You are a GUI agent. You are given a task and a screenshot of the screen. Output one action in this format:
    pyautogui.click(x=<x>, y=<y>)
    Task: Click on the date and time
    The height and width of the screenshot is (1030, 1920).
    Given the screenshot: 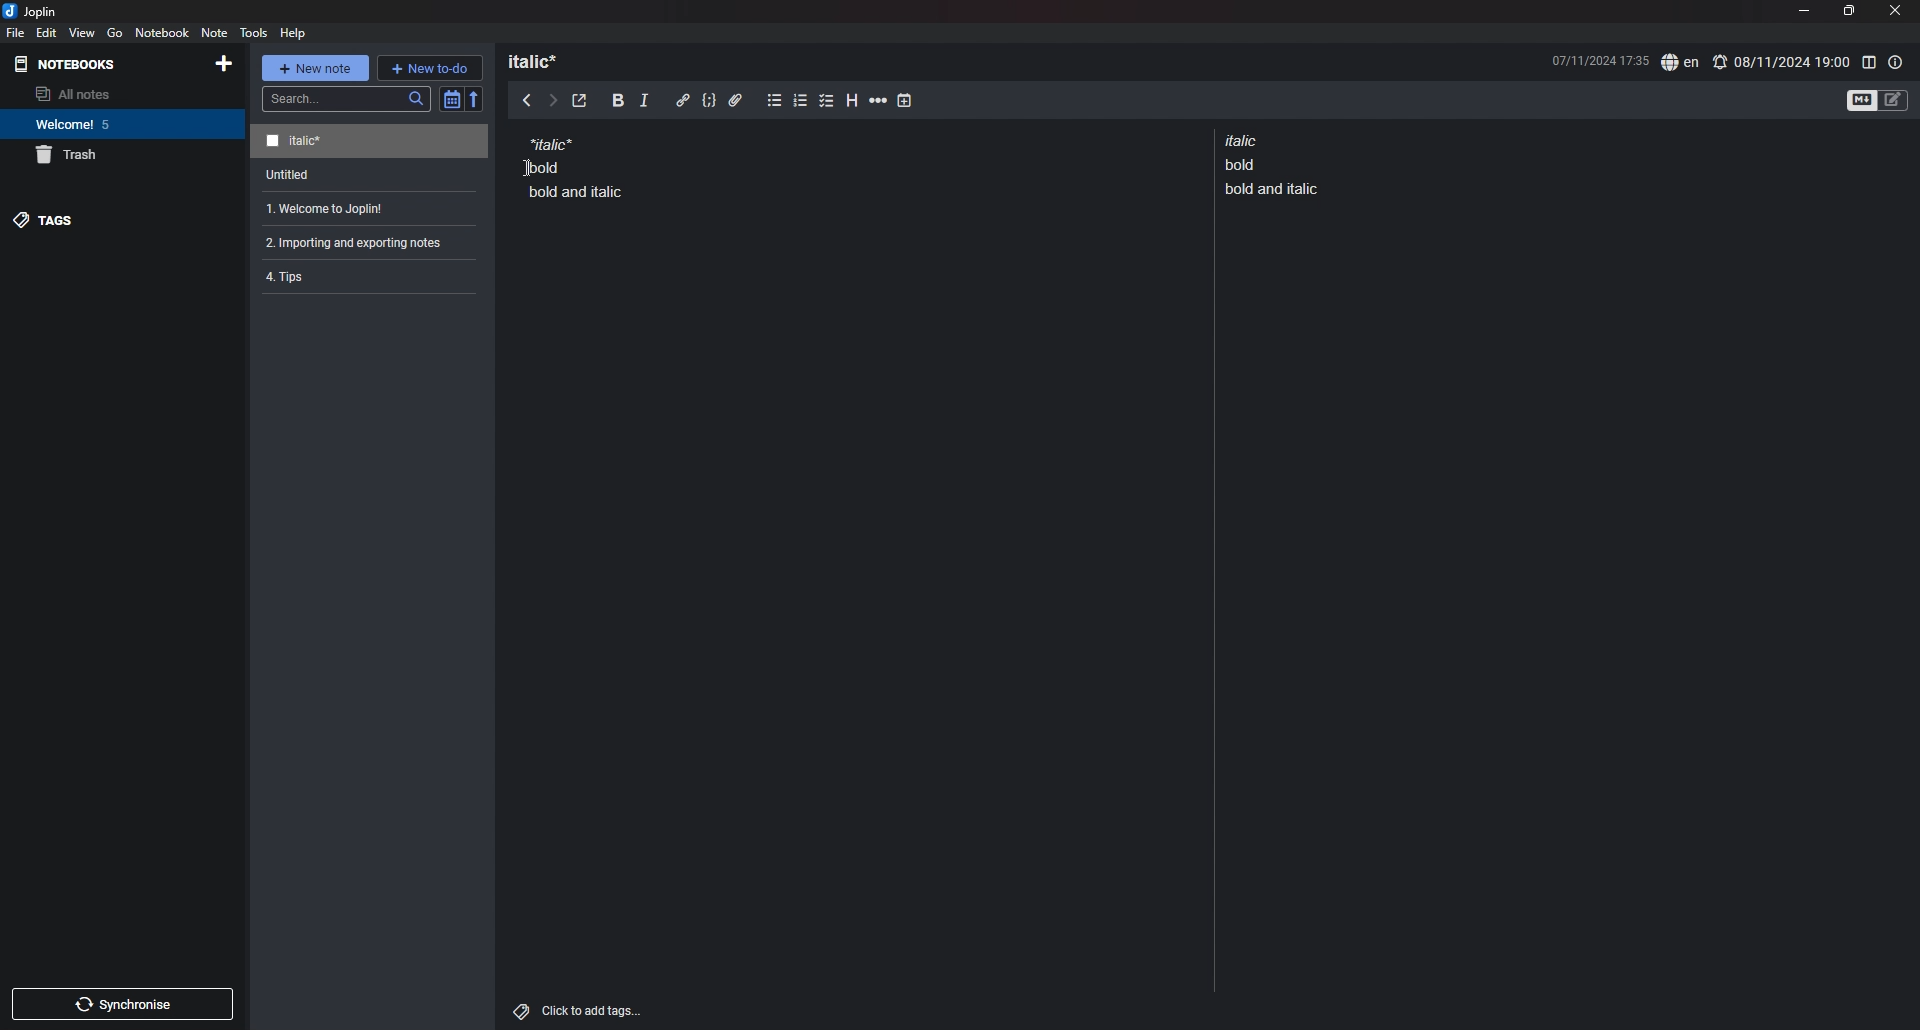 What is the action you would take?
    pyautogui.click(x=1599, y=59)
    